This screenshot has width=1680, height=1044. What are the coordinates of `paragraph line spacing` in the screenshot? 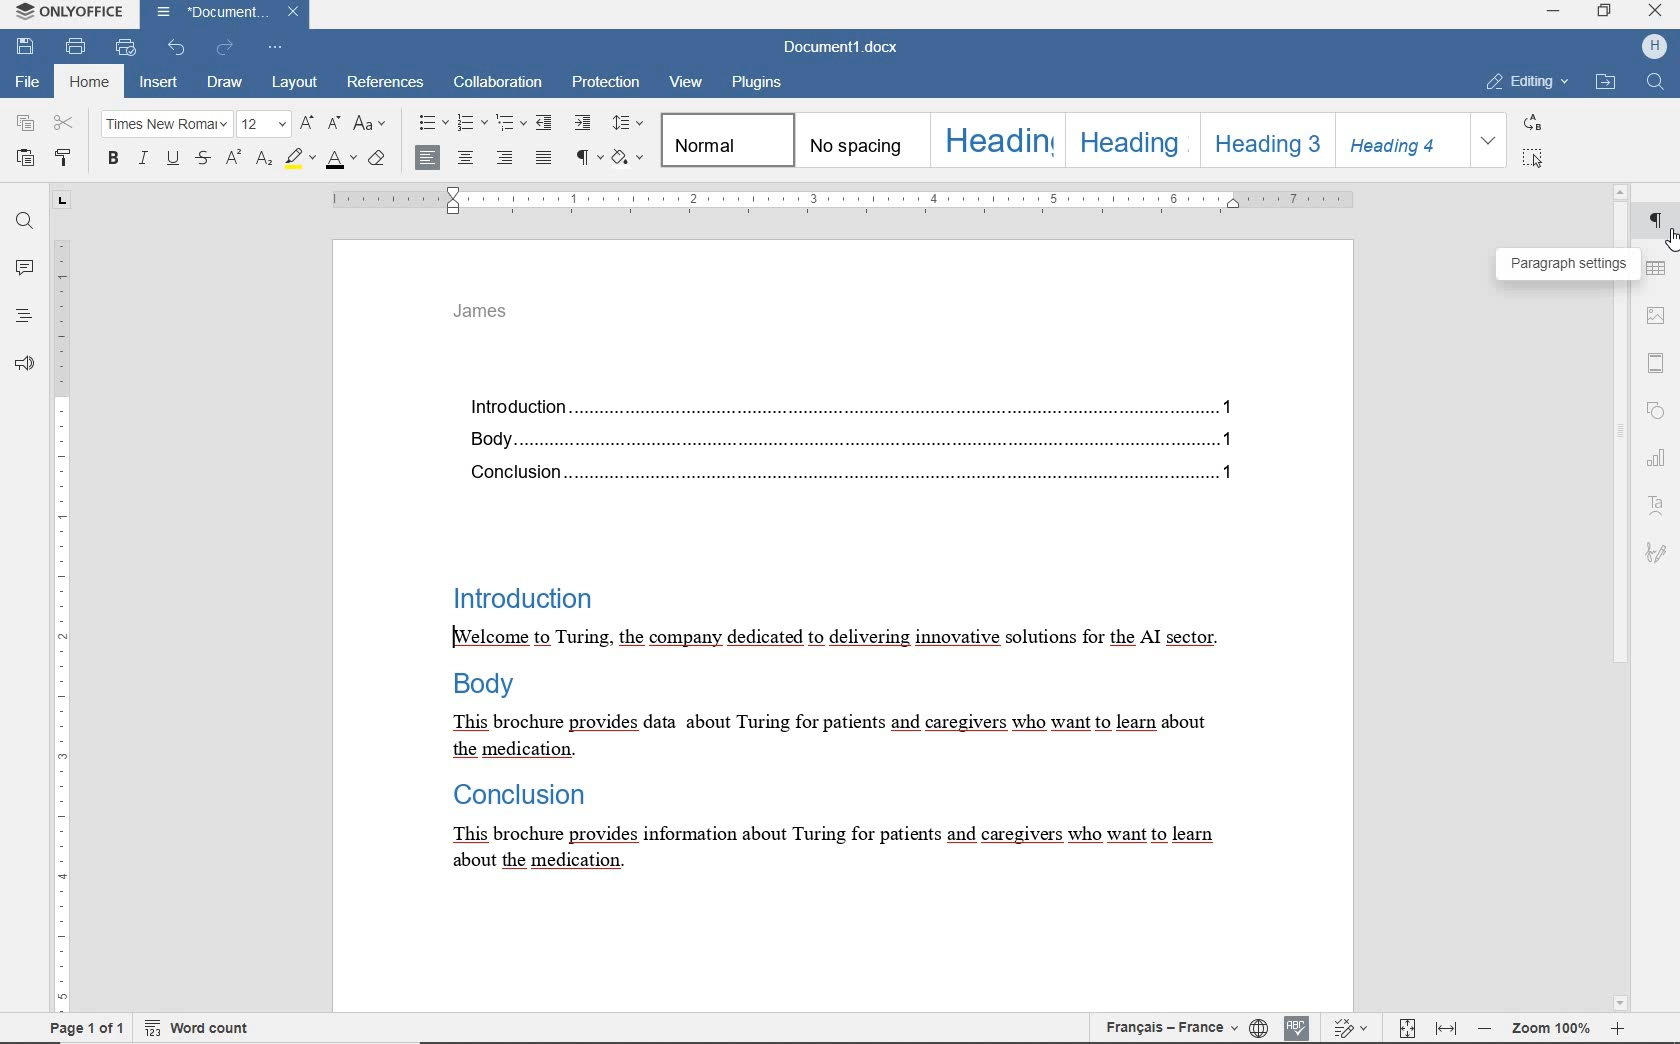 It's located at (628, 123).